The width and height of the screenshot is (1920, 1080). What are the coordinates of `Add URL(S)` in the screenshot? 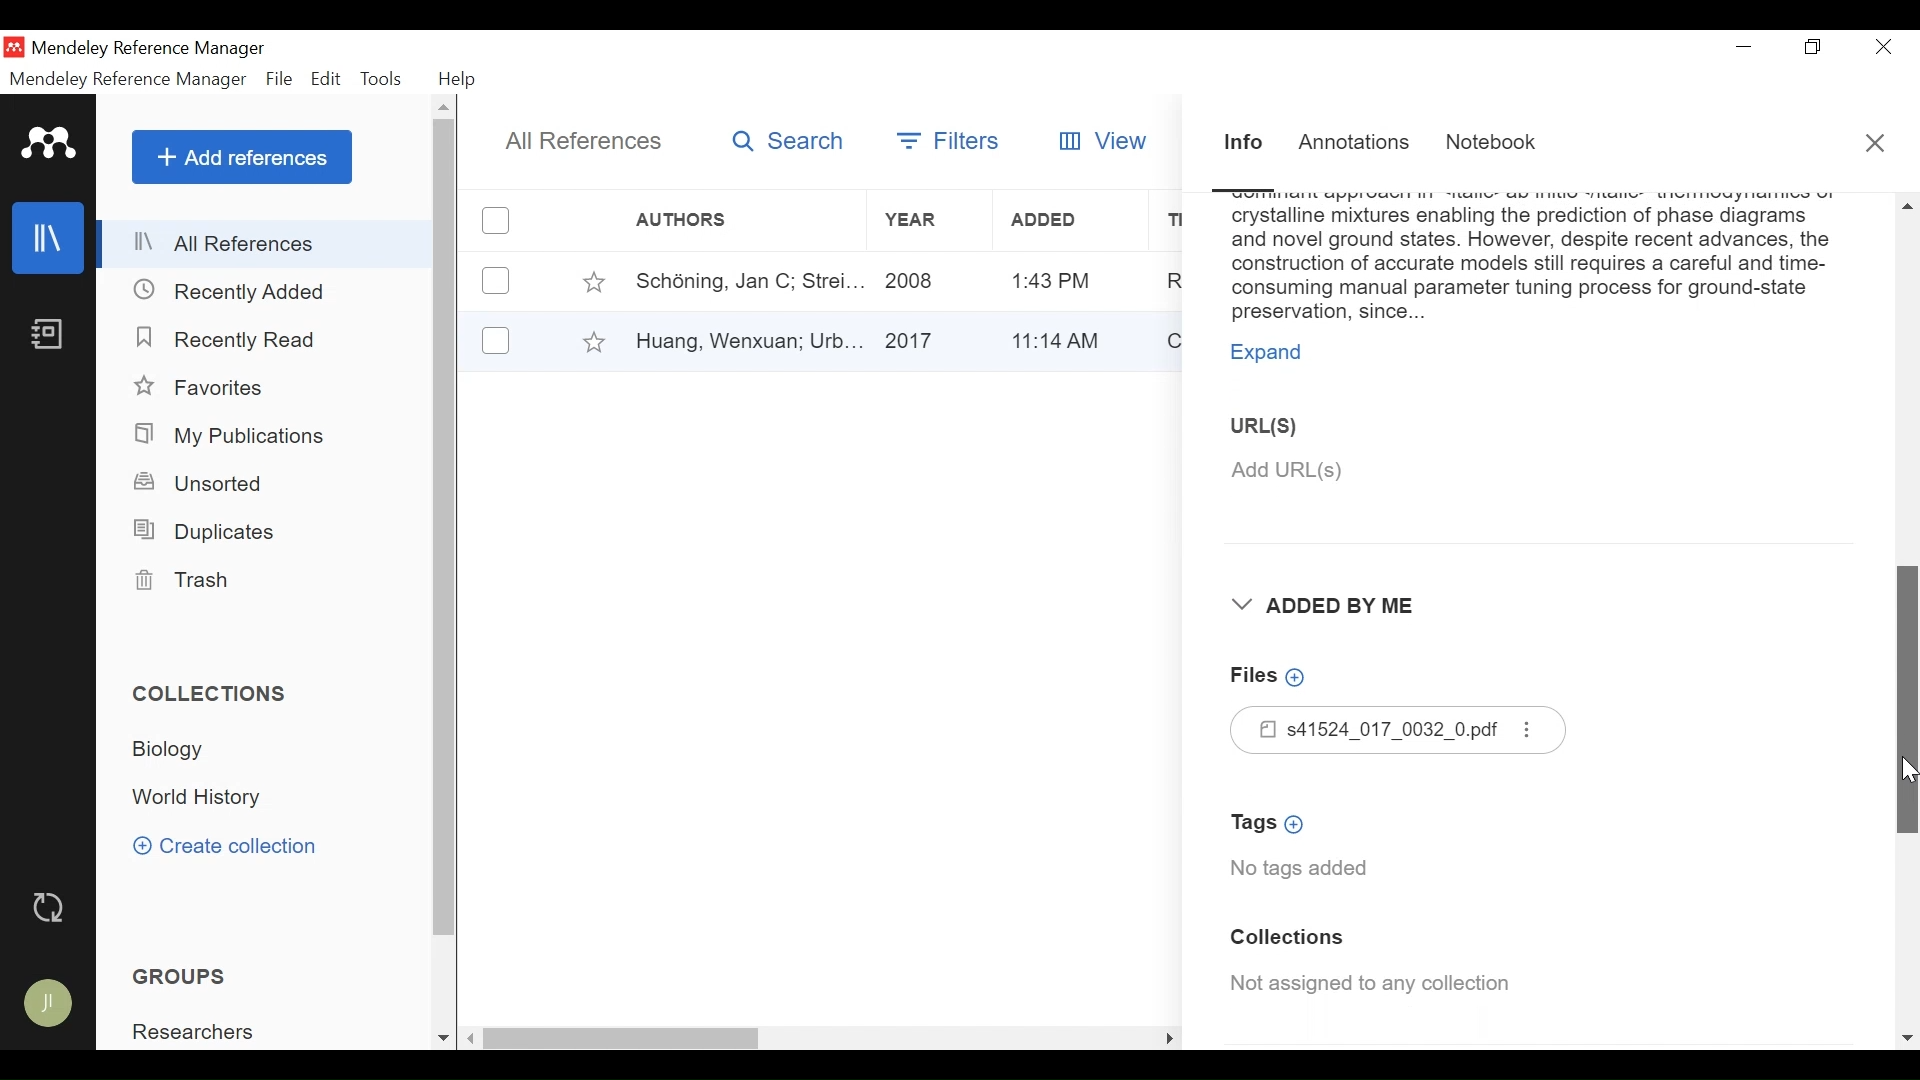 It's located at (1403, 471).